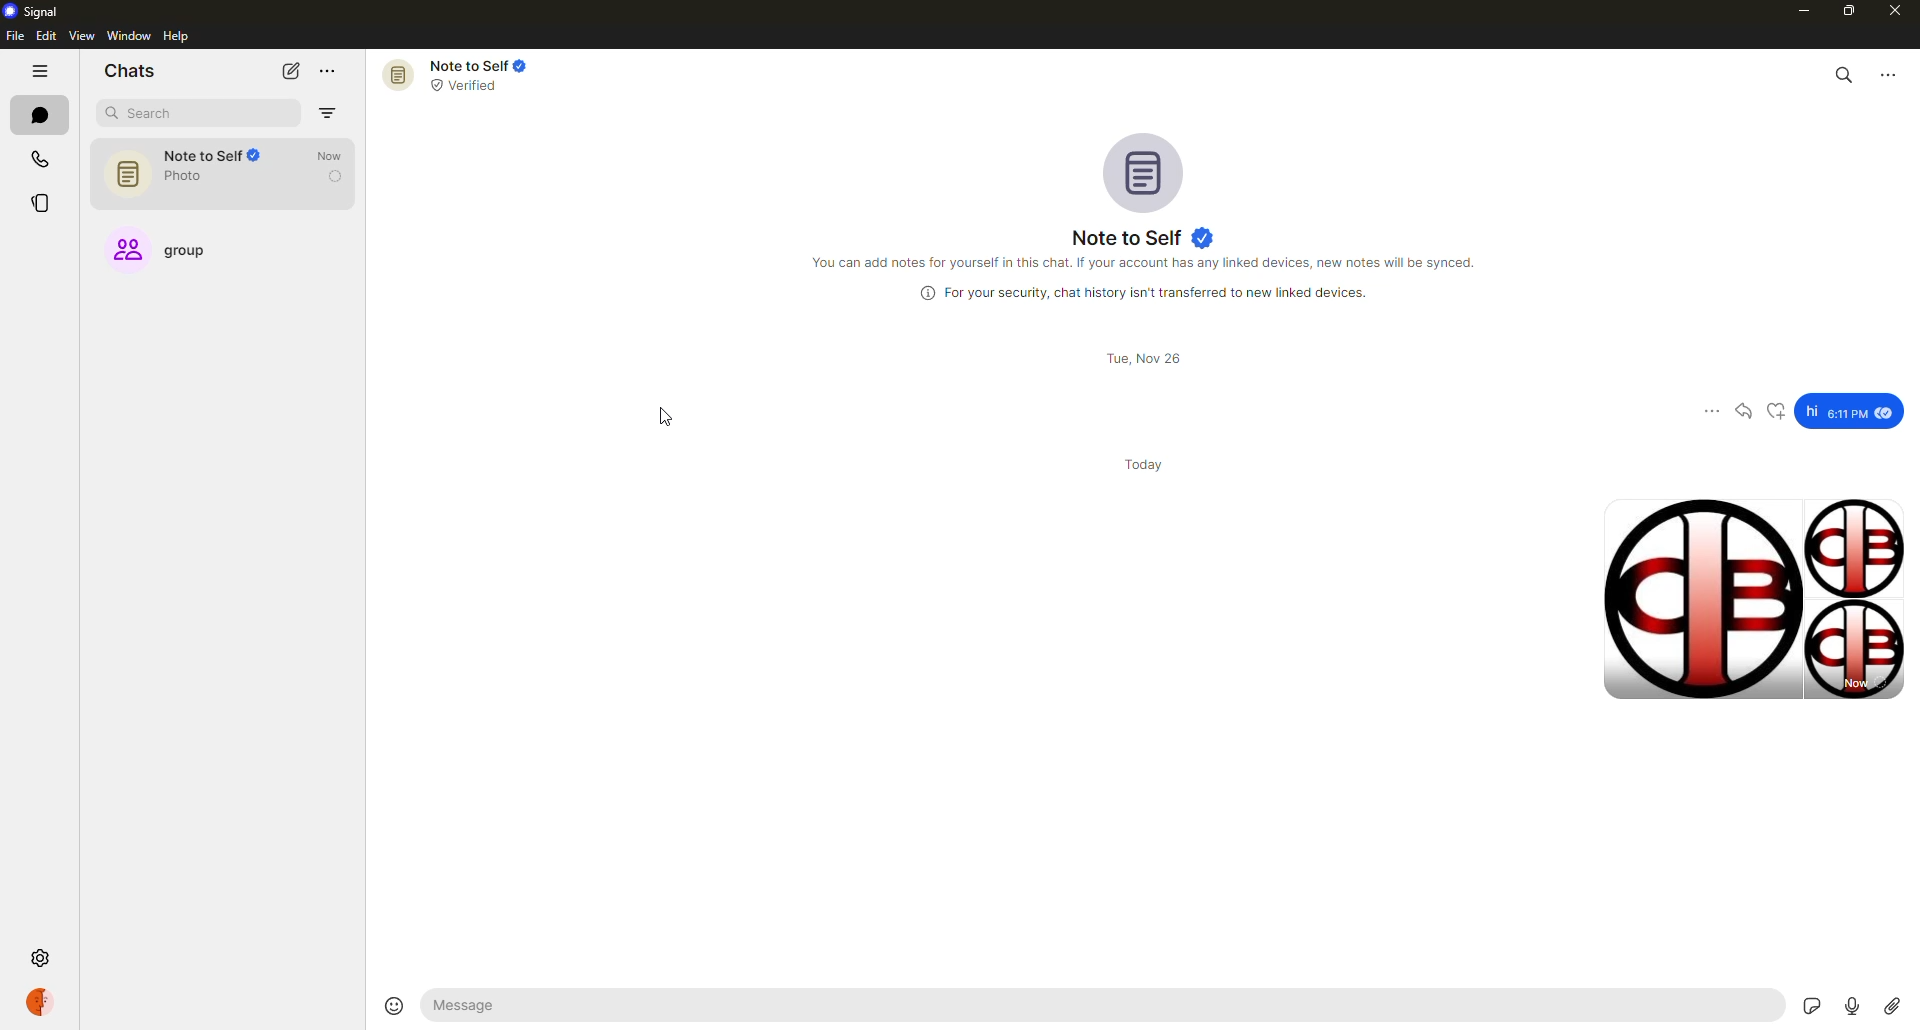  Describe the element at coordinates (385, 1006) in the screenshot. I see `emoji` at that location.